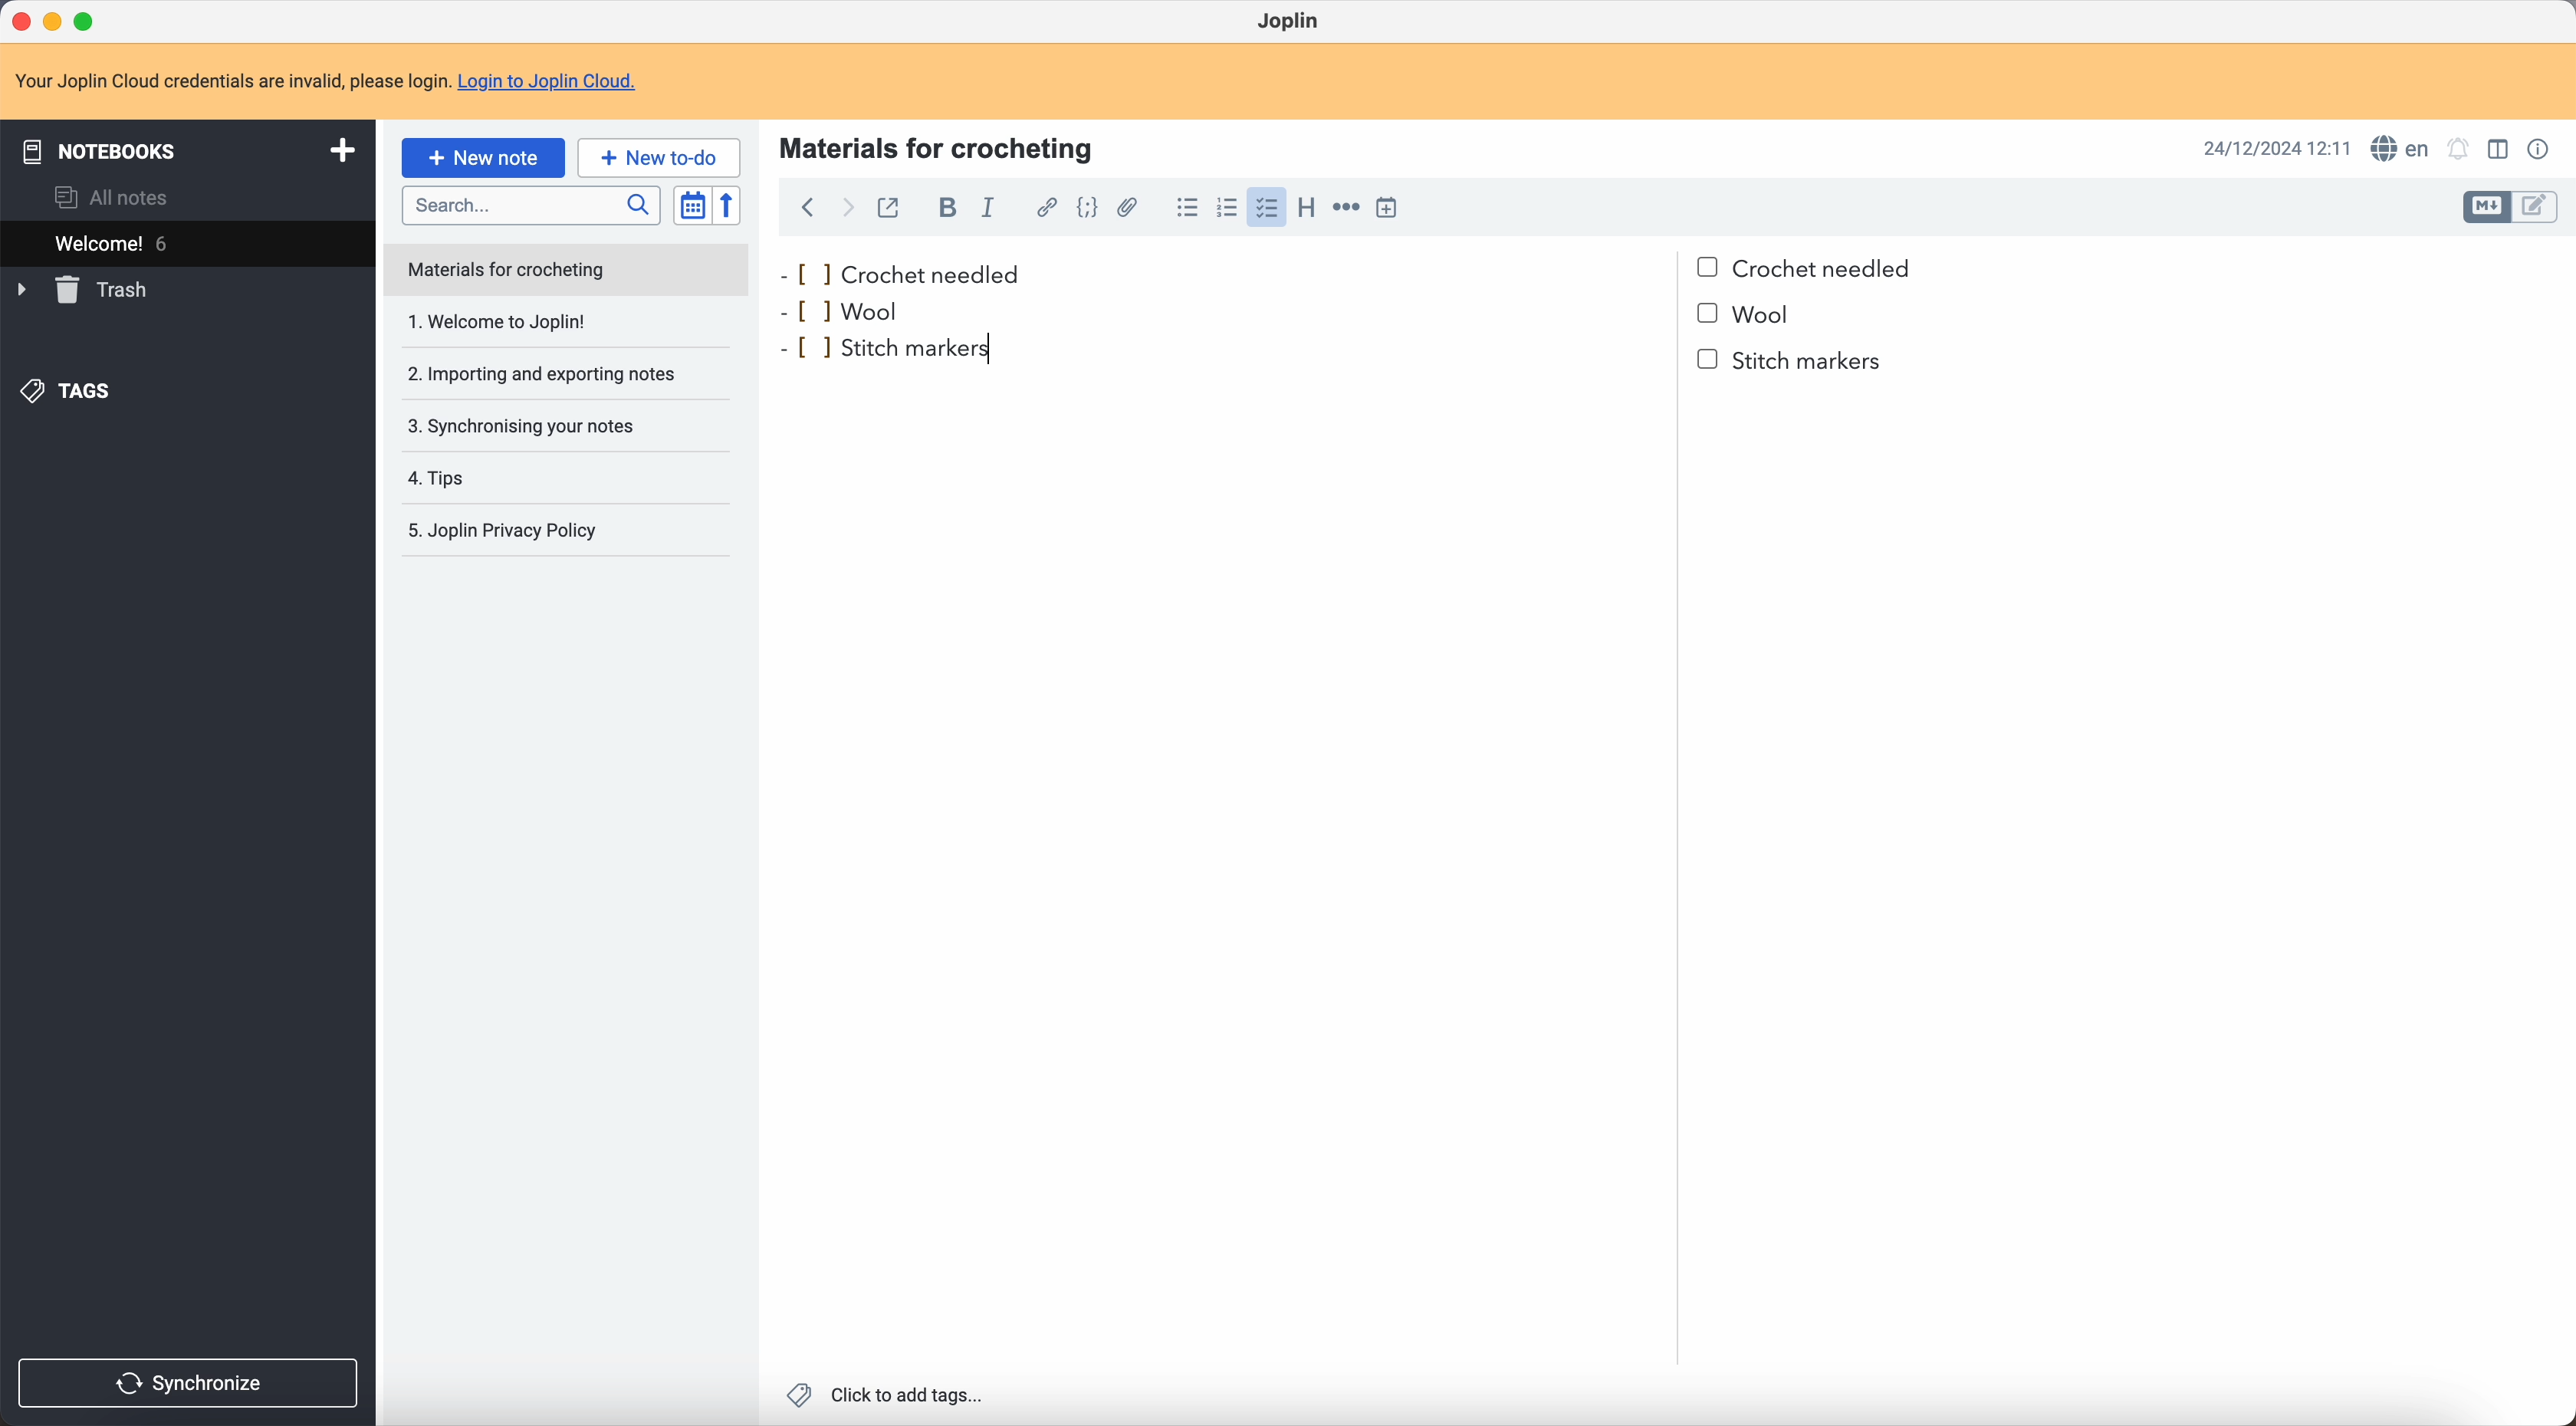  Describe the element at coordinates (807, 210) in the screenshot. I see `back` at that location.